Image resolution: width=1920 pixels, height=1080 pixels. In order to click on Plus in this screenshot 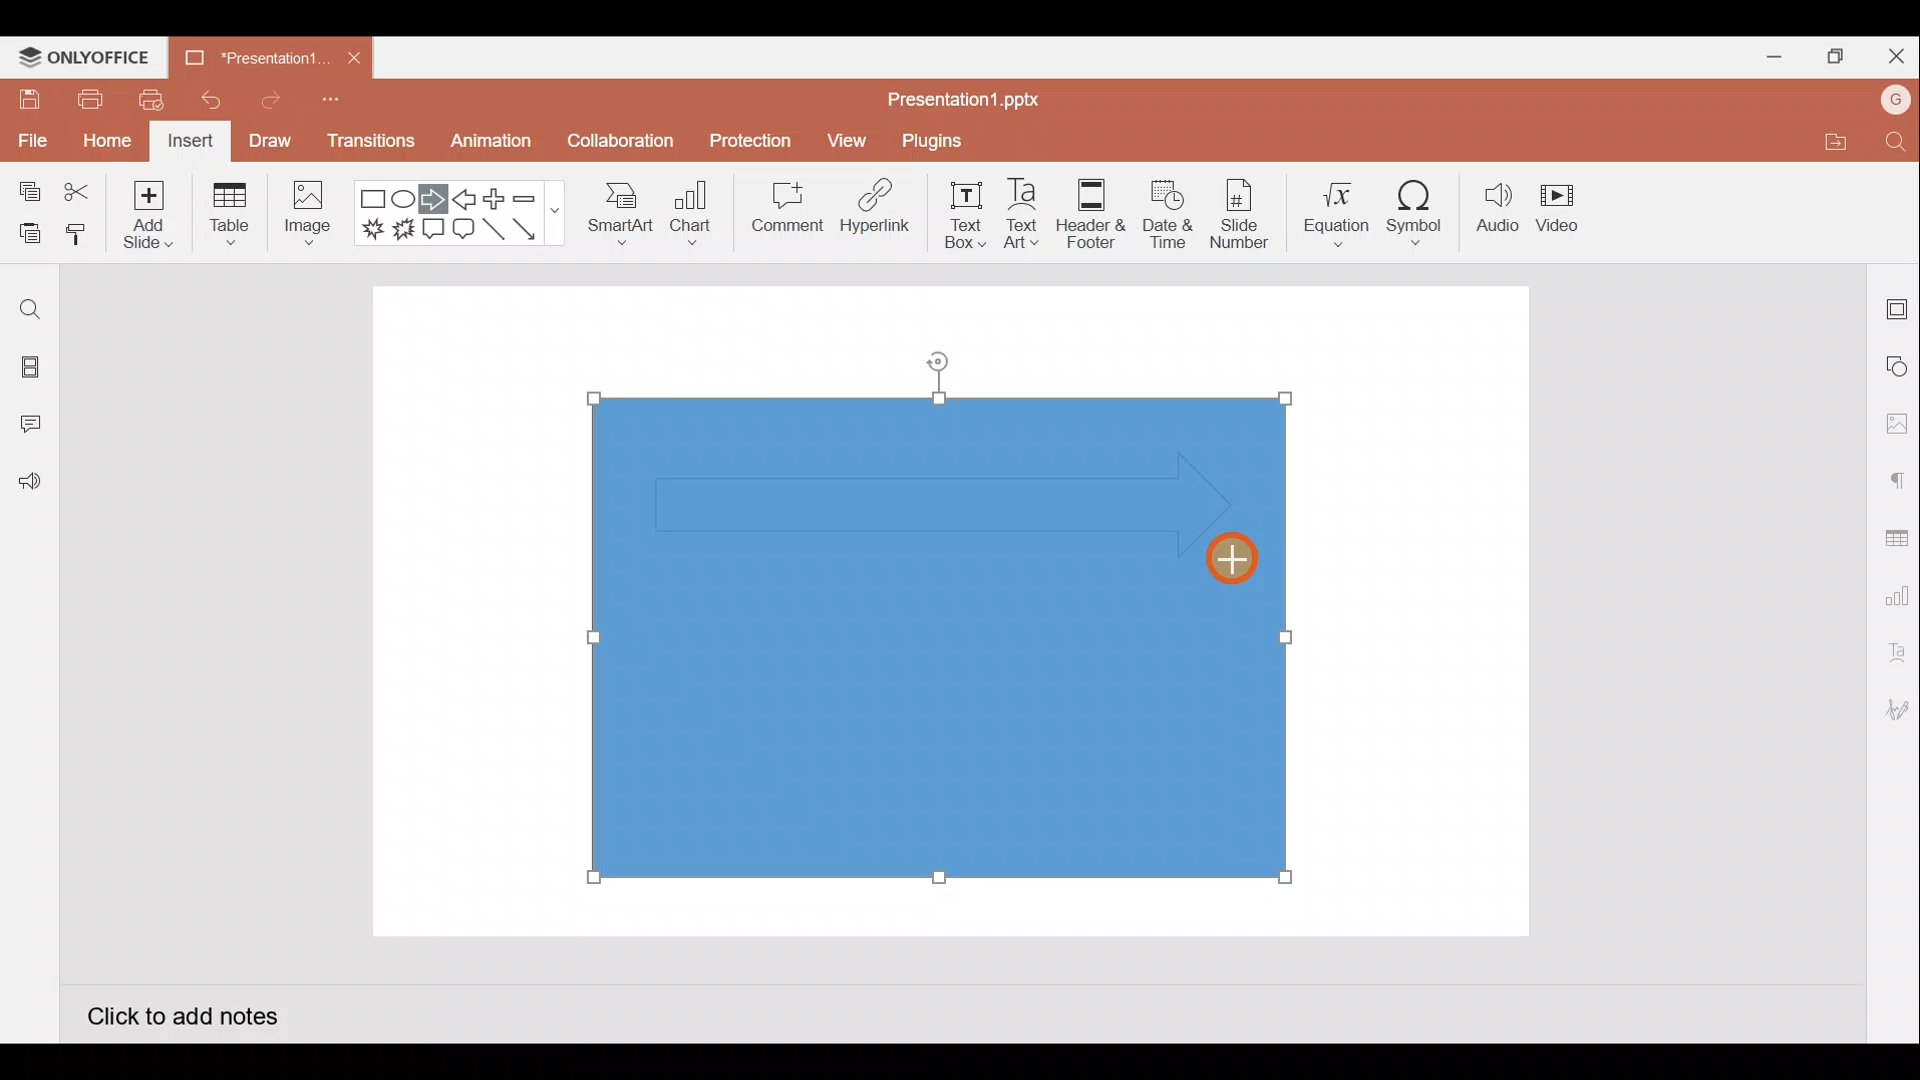, I will do `click(499, 199)`.